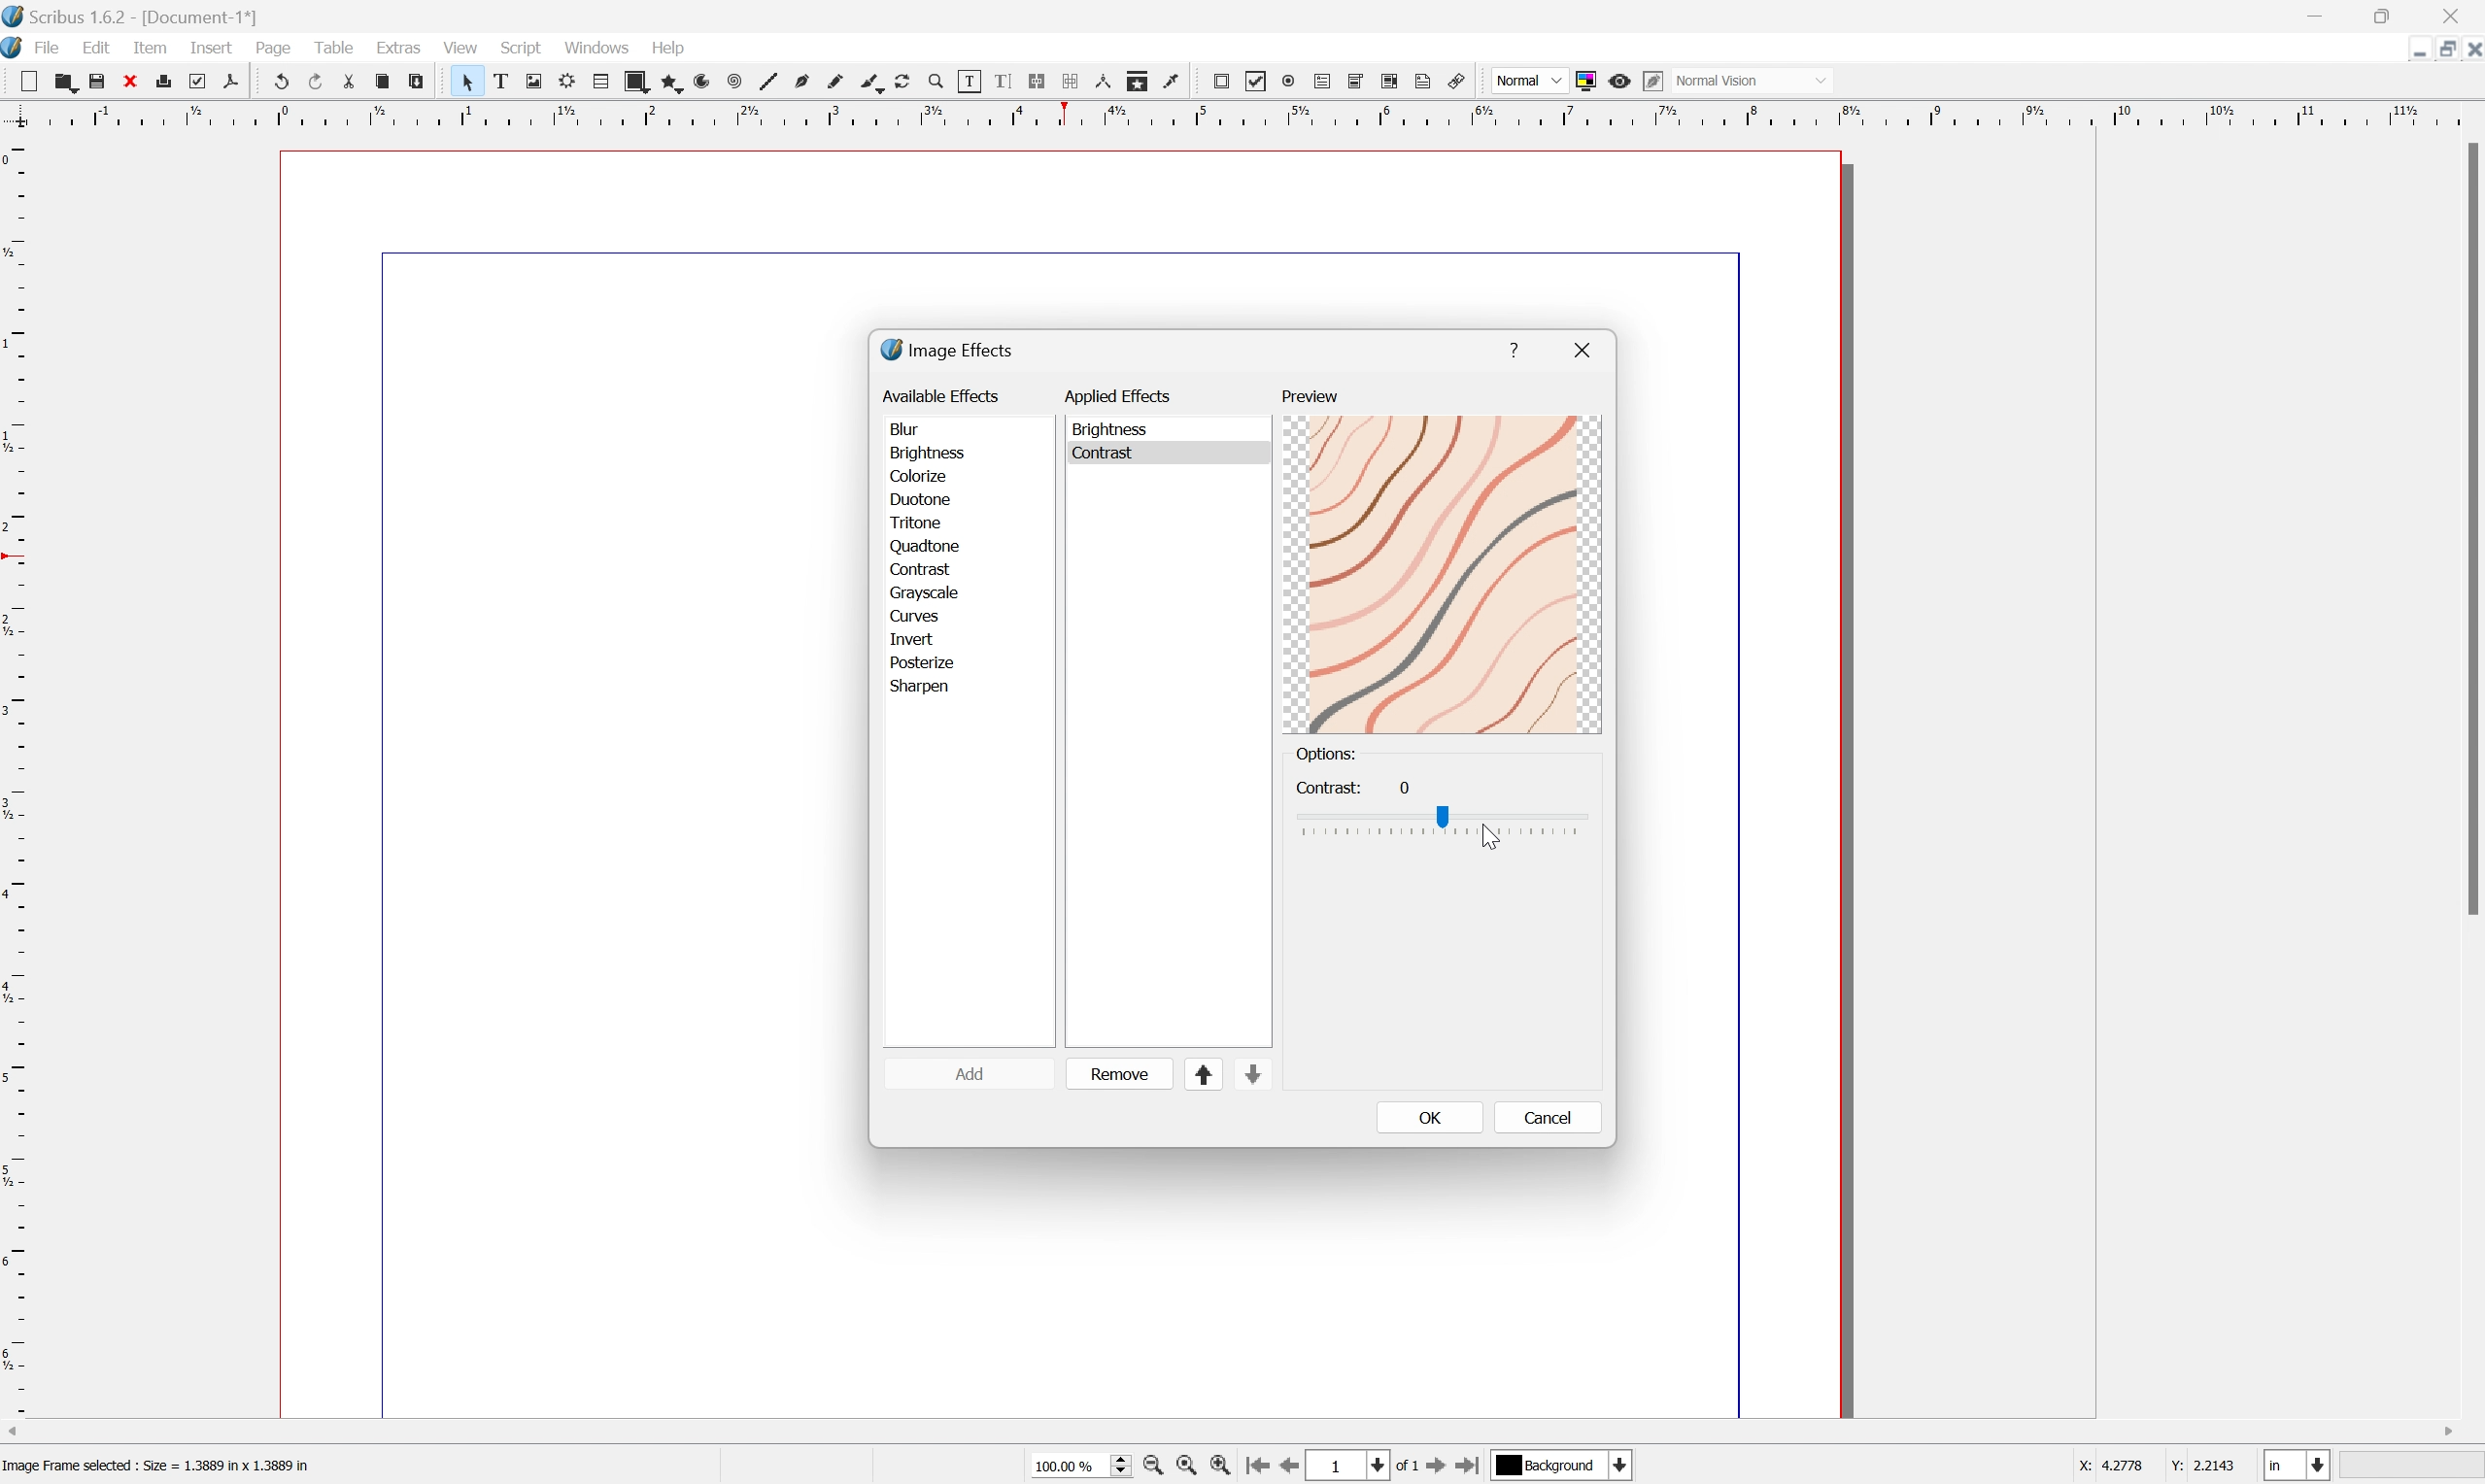  What do you see at coordinates (1120, 392) in the screenshot?
I see `applied effects` at bounding box center [1120, 392].